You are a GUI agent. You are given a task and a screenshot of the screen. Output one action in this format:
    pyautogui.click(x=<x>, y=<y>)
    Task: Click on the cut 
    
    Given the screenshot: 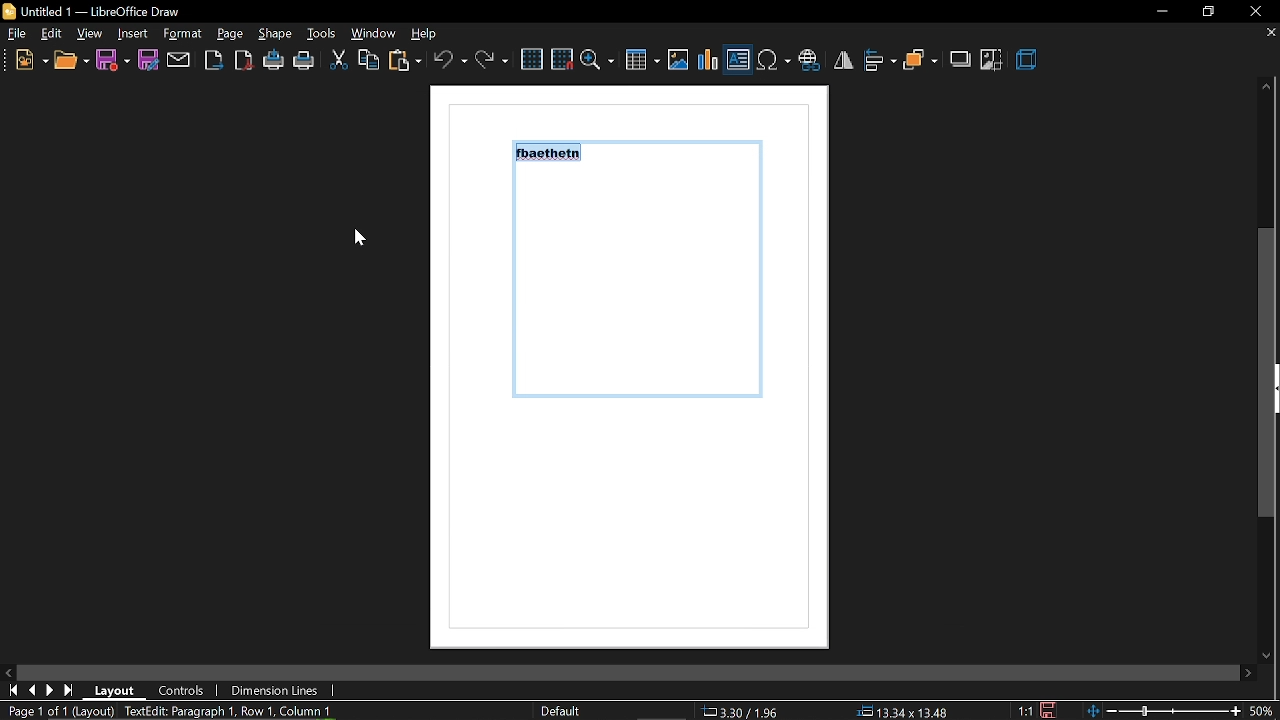 What is the action you would take?
    pyautogui.click(x=338, y=62)
    